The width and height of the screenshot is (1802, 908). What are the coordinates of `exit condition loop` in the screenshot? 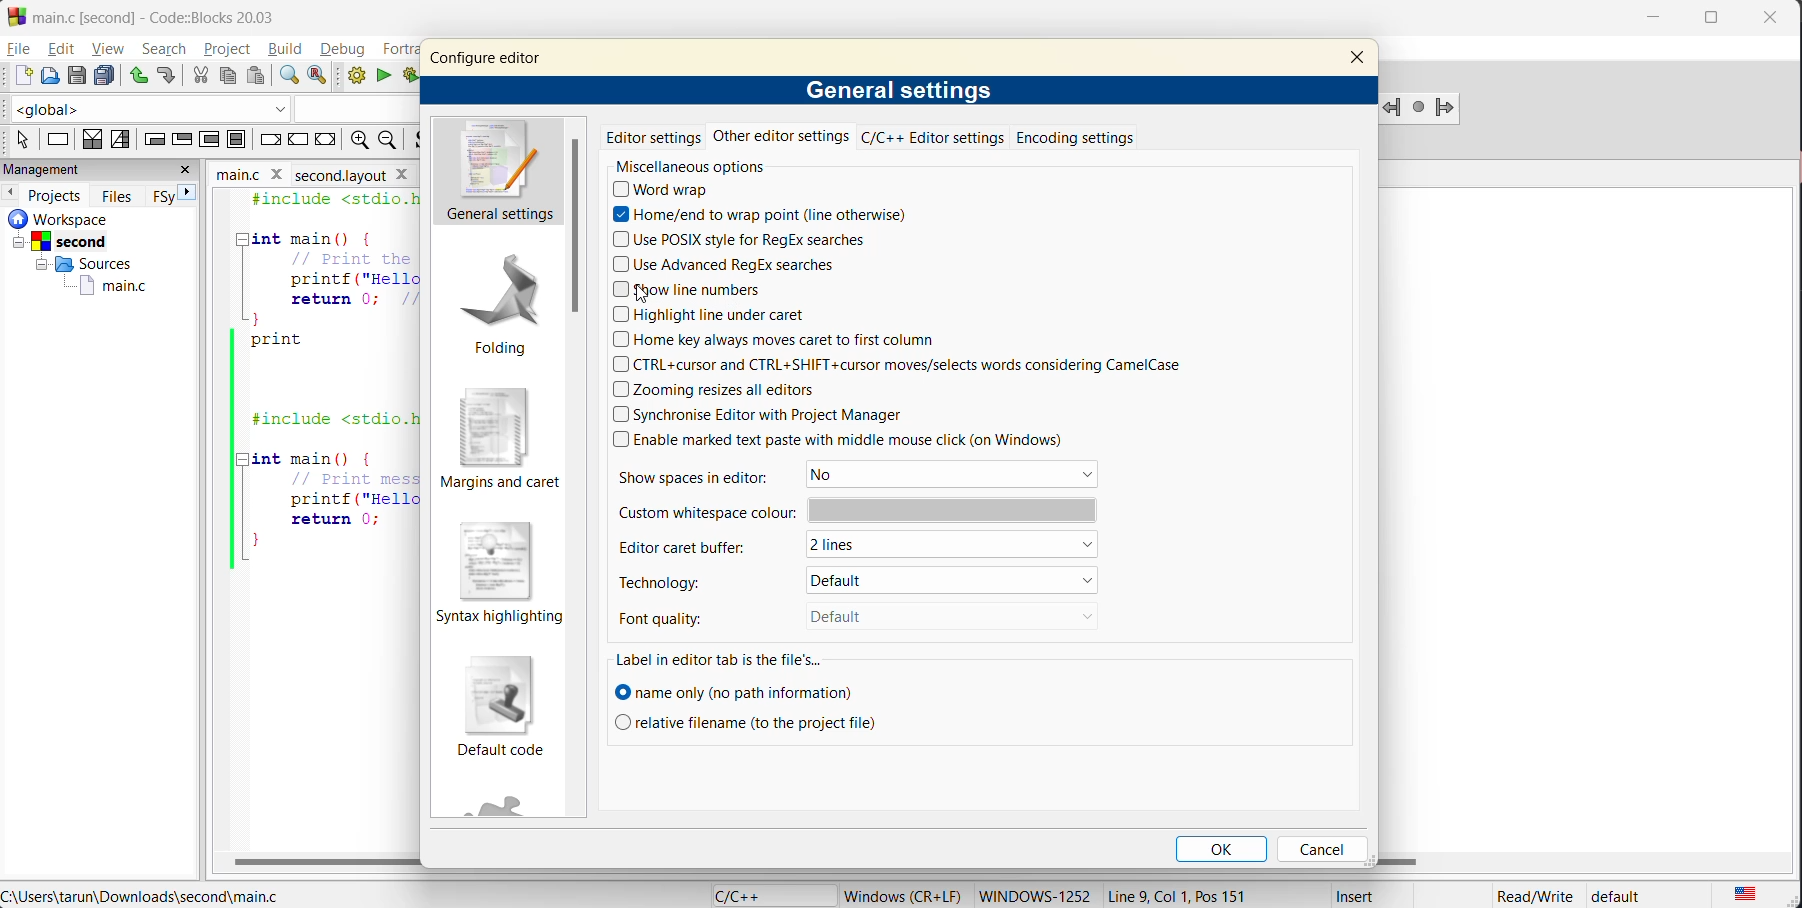 It's located at (181, 138).